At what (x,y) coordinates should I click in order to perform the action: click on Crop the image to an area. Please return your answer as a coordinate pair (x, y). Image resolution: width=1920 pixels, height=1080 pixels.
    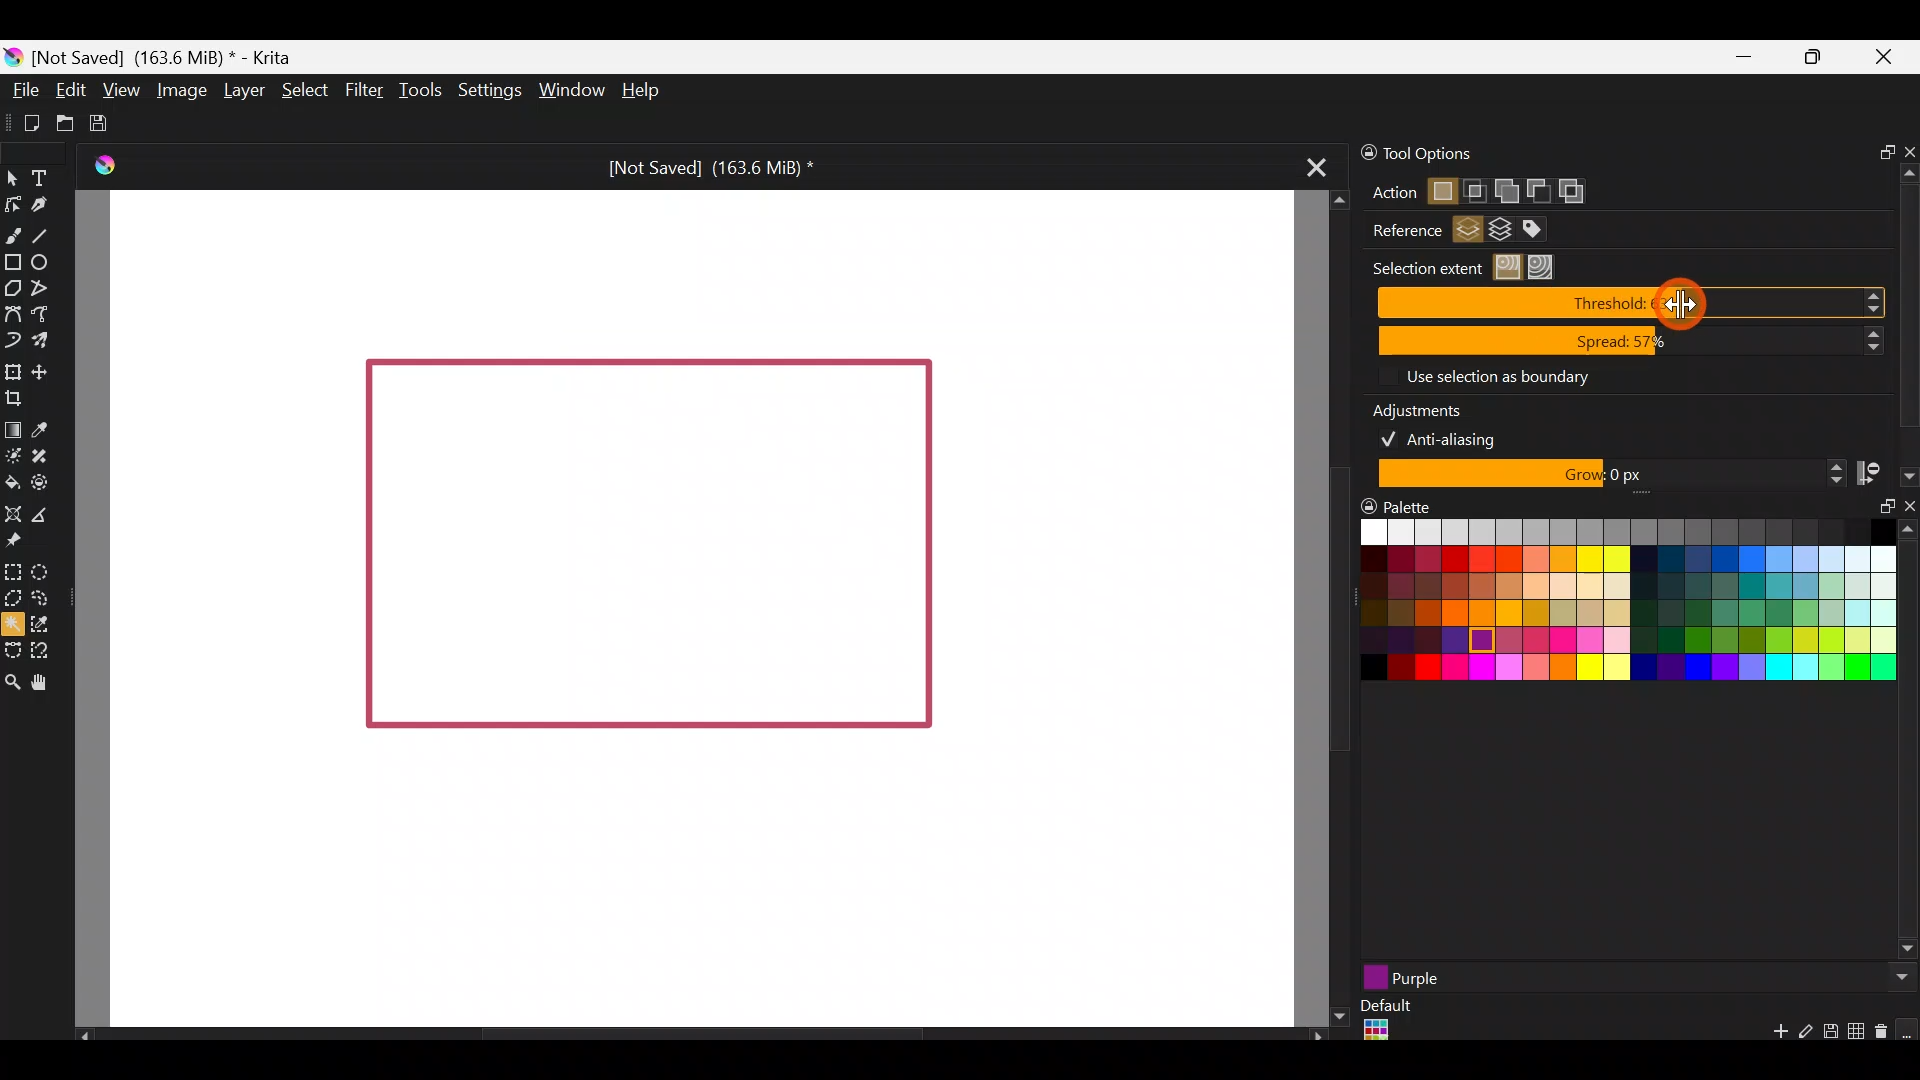
    Looking at the image, I should click on (23, 400).